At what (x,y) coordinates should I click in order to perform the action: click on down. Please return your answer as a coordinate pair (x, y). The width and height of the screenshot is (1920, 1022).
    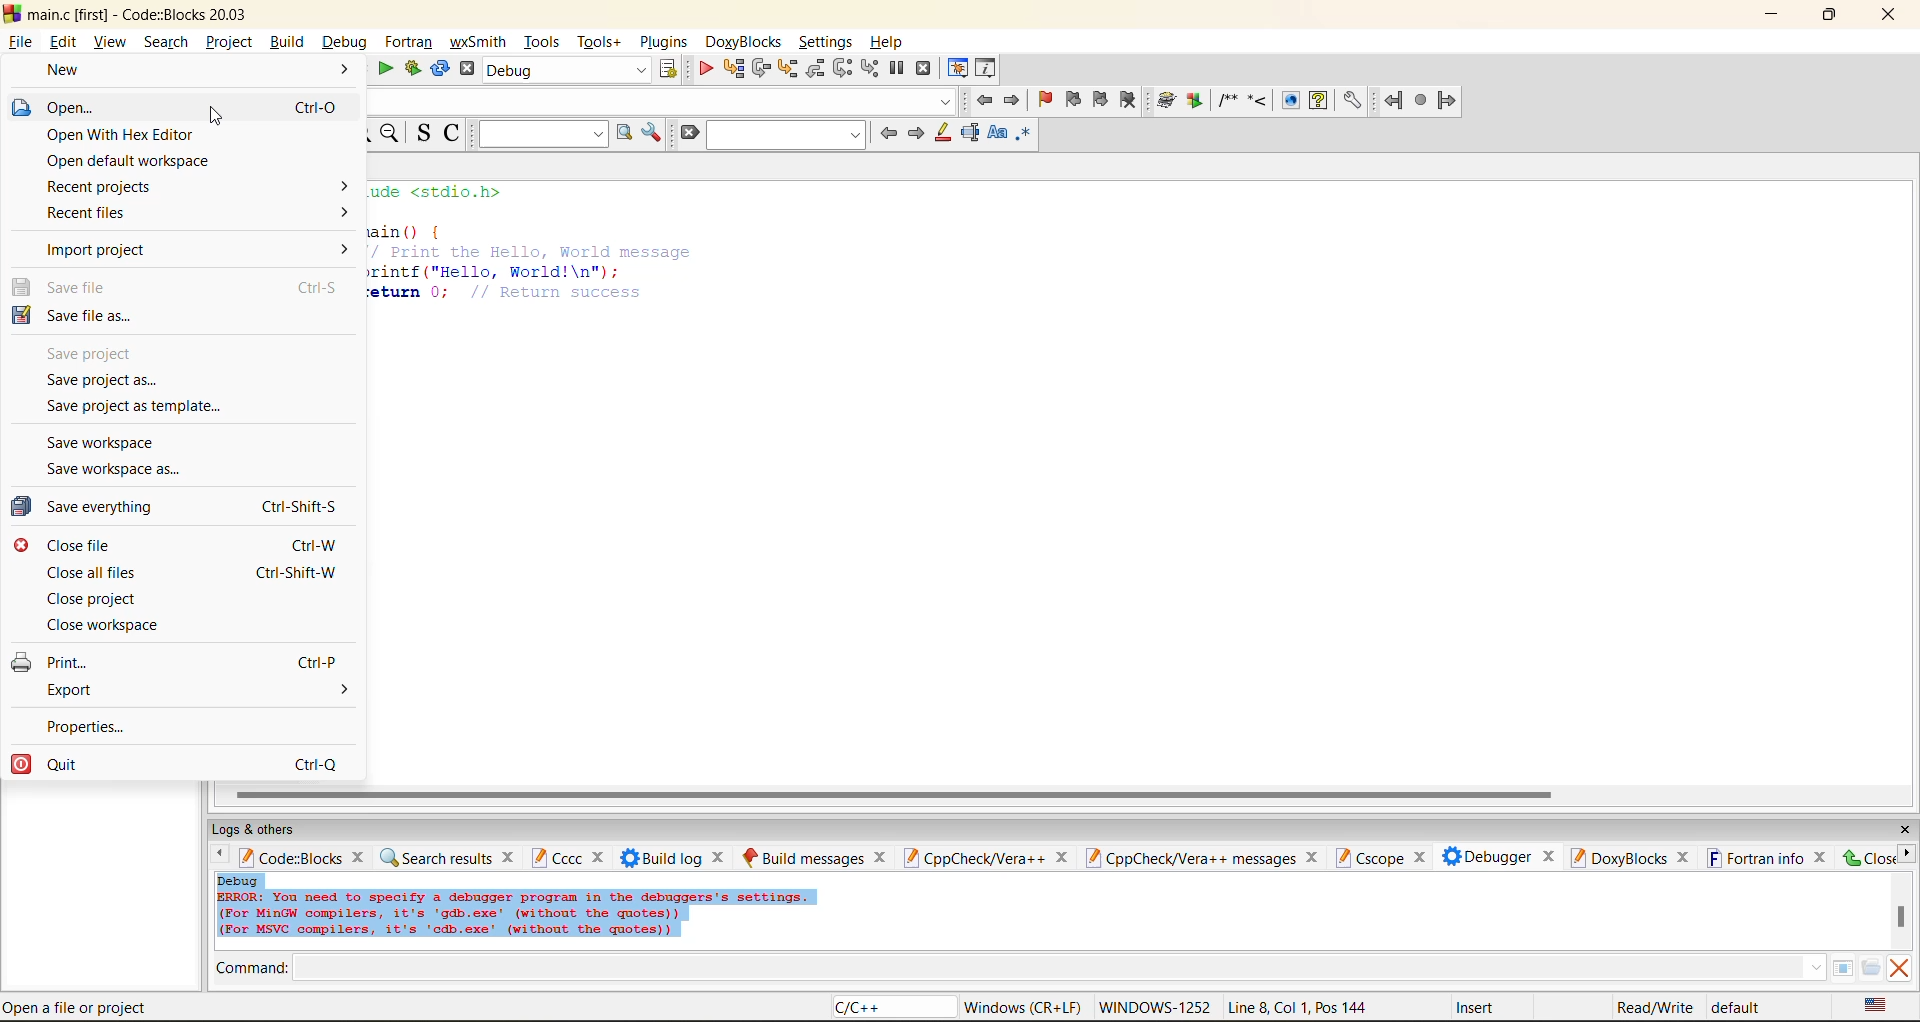
    Looking at the image, I should click on (1815, 967).